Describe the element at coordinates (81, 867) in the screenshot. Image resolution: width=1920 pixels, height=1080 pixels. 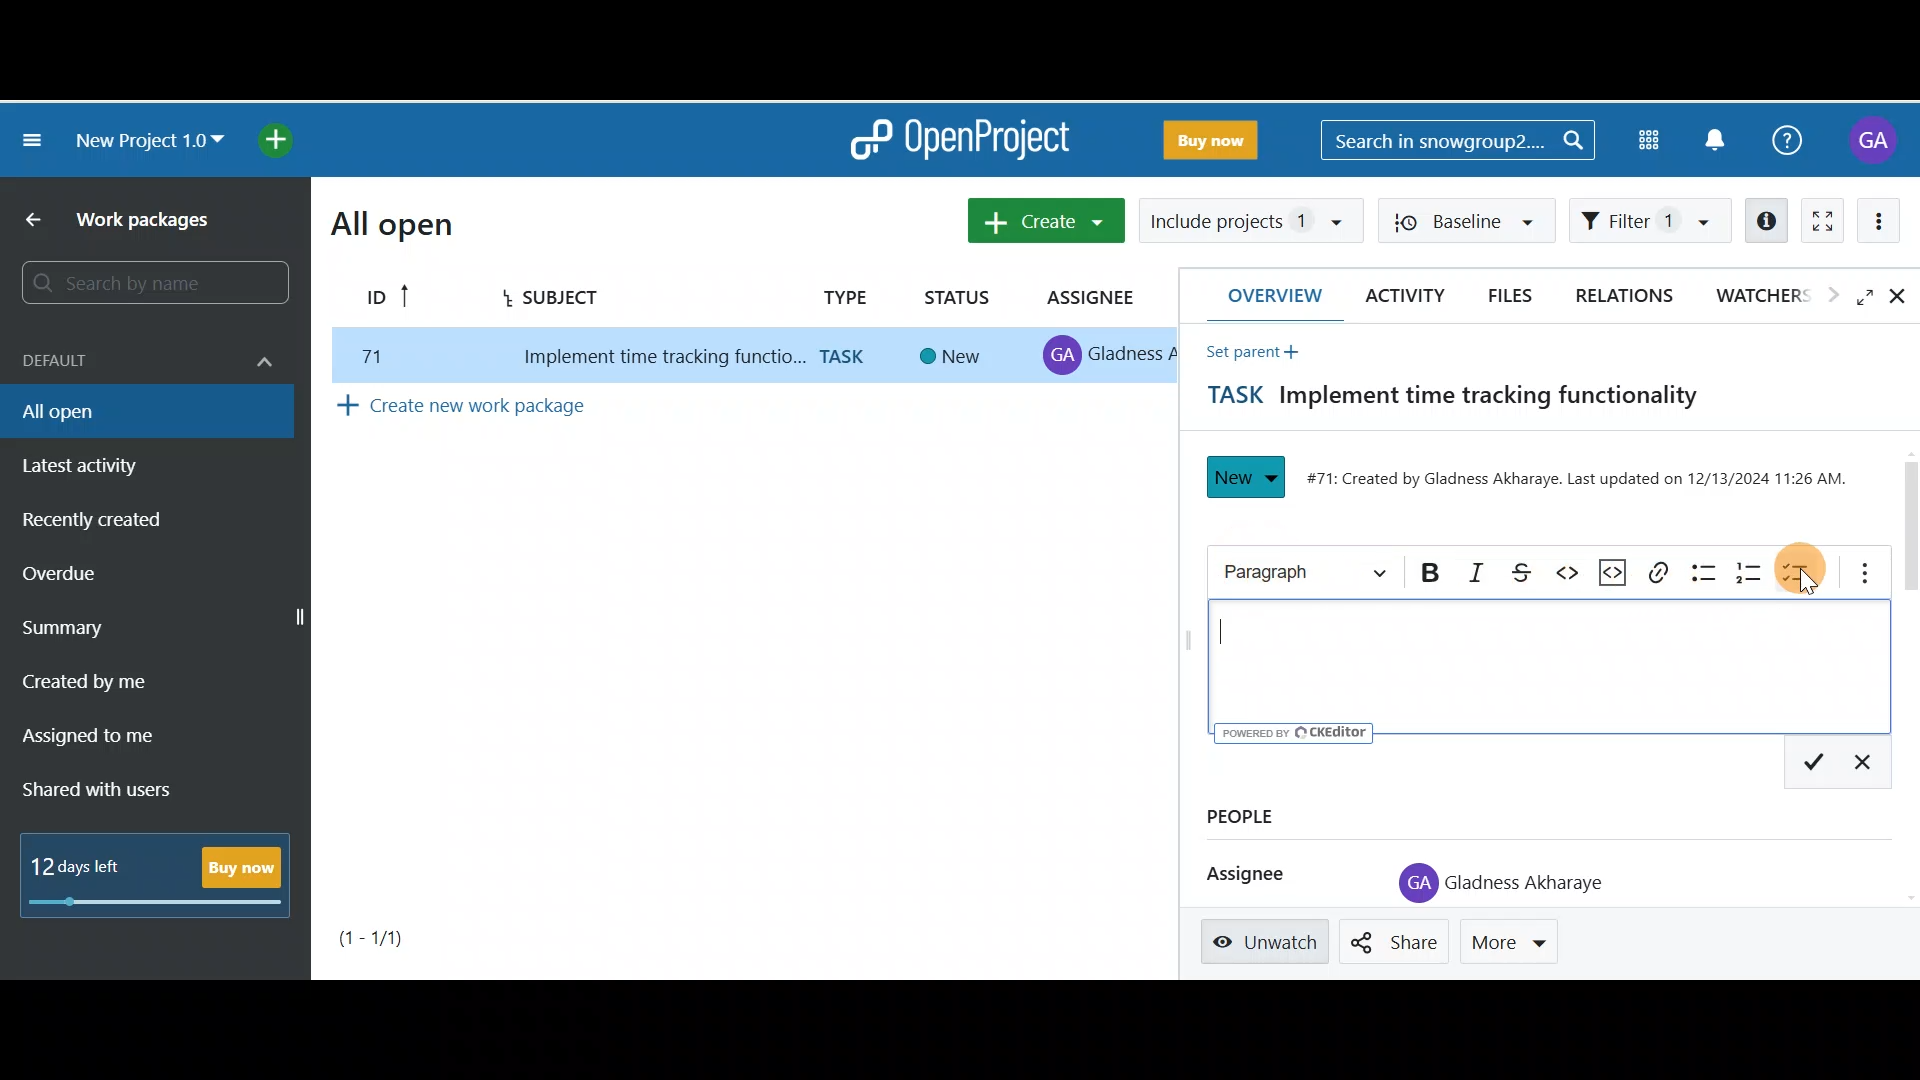
I see `12 days left` at that location.